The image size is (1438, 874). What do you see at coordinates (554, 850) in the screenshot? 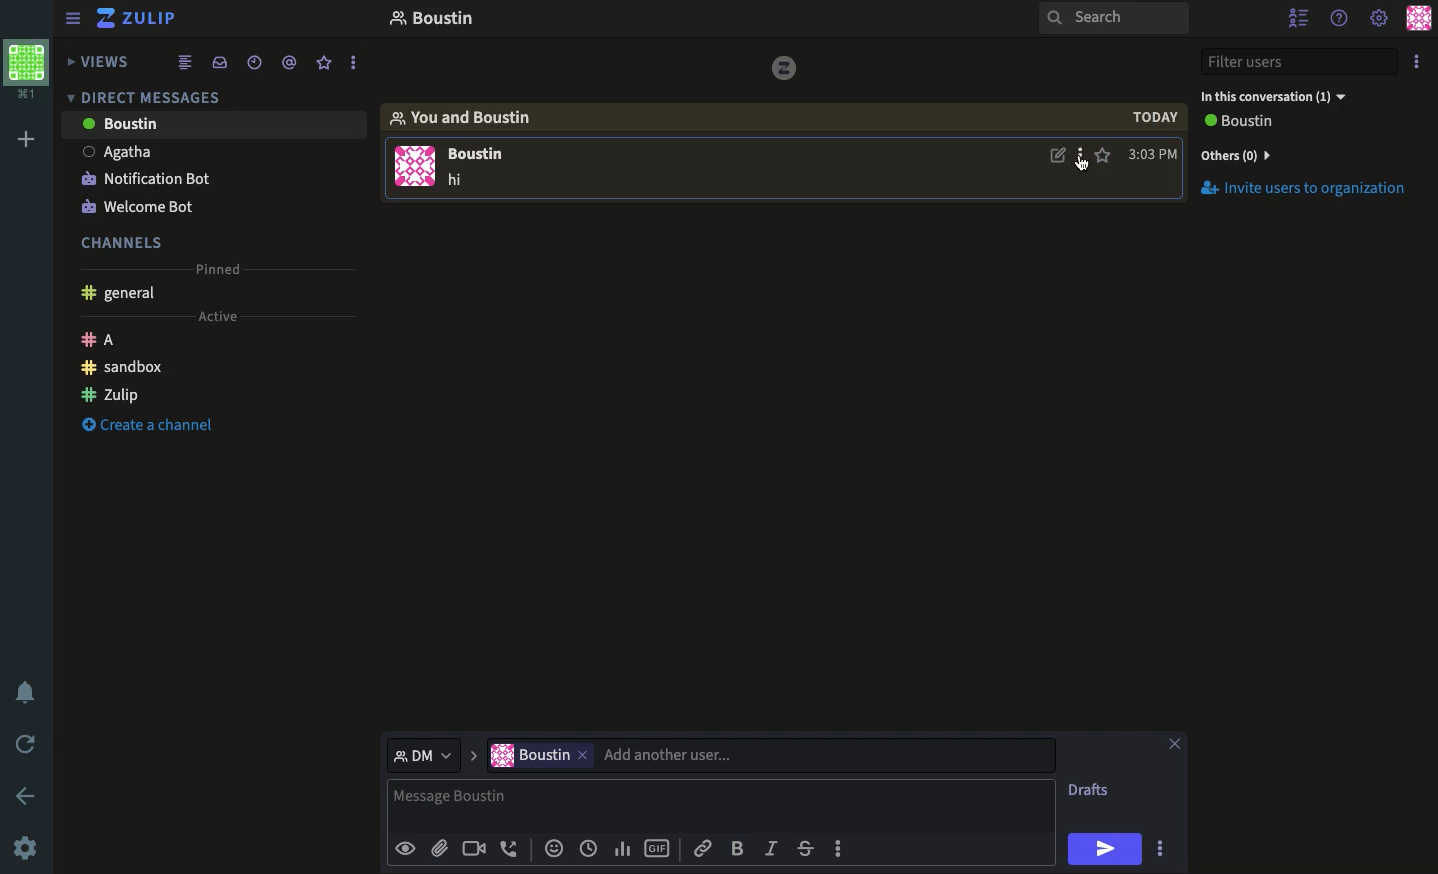
I see `Reaction` at bounding box center [554, 850].